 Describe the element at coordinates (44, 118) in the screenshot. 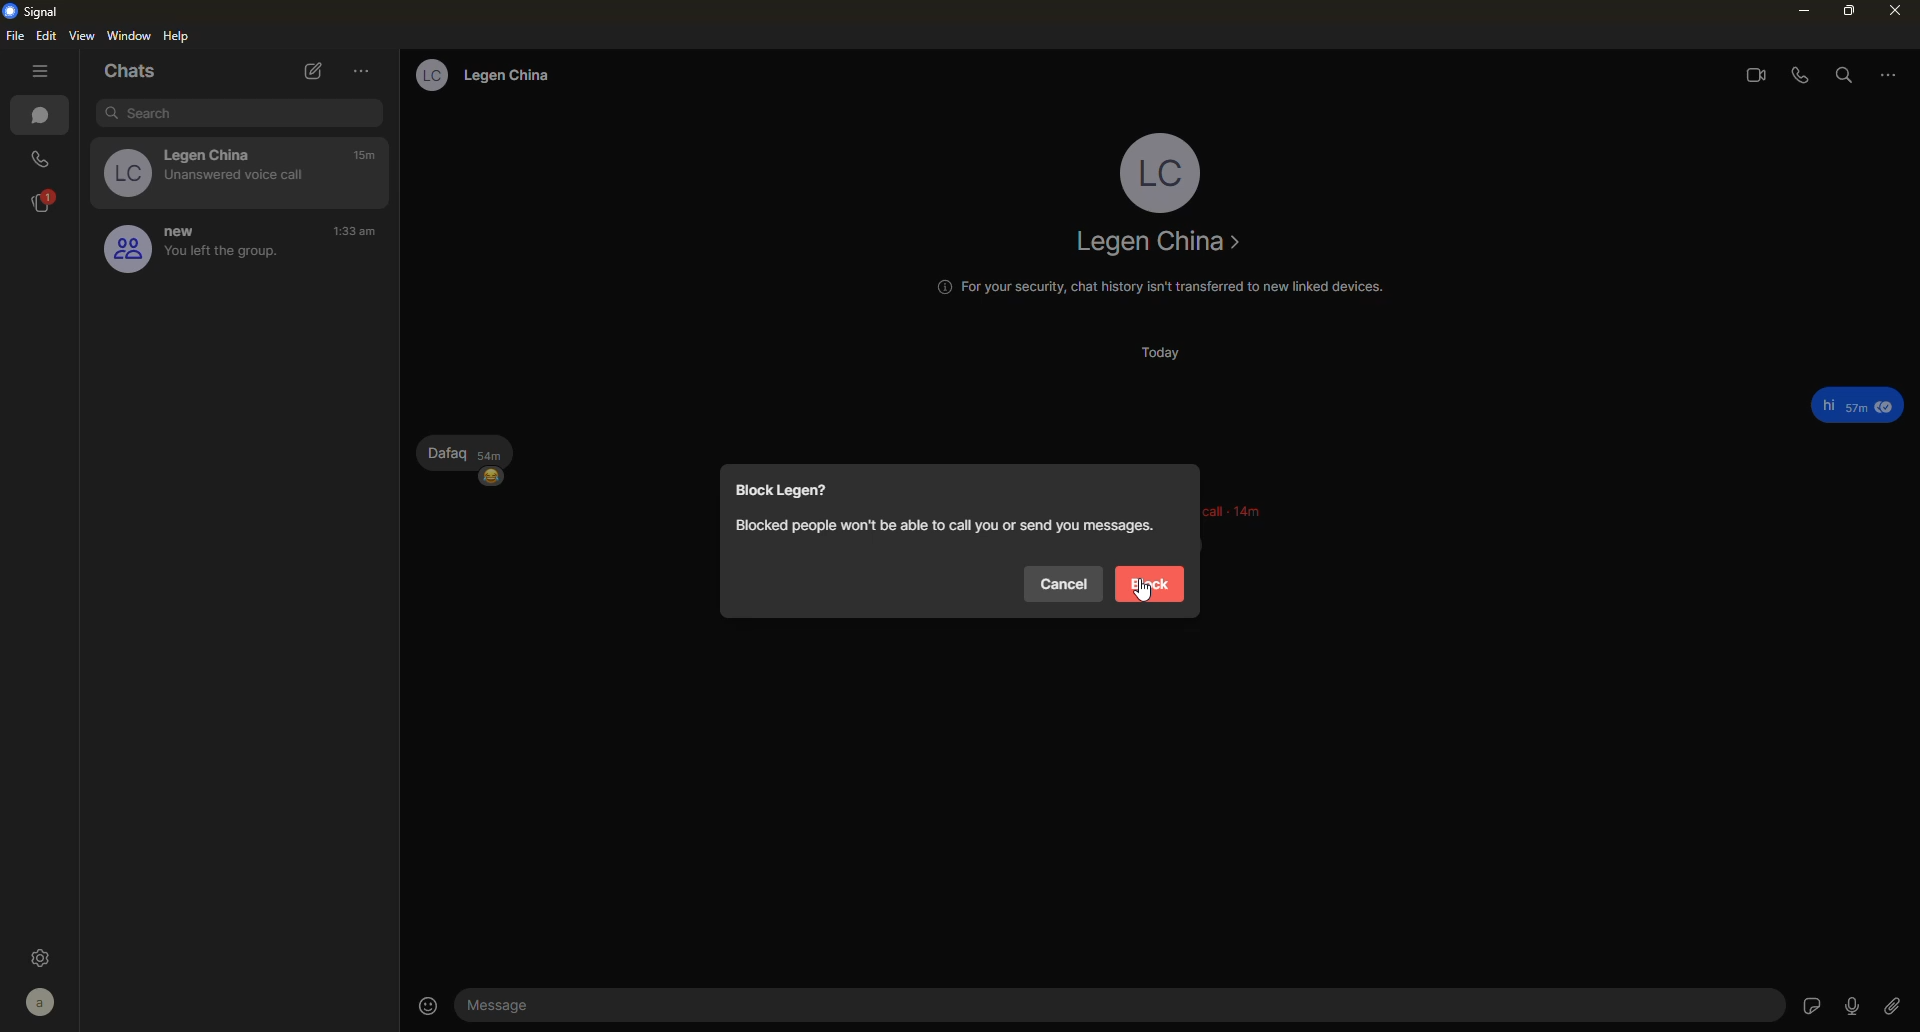

I see `chats` at that location.